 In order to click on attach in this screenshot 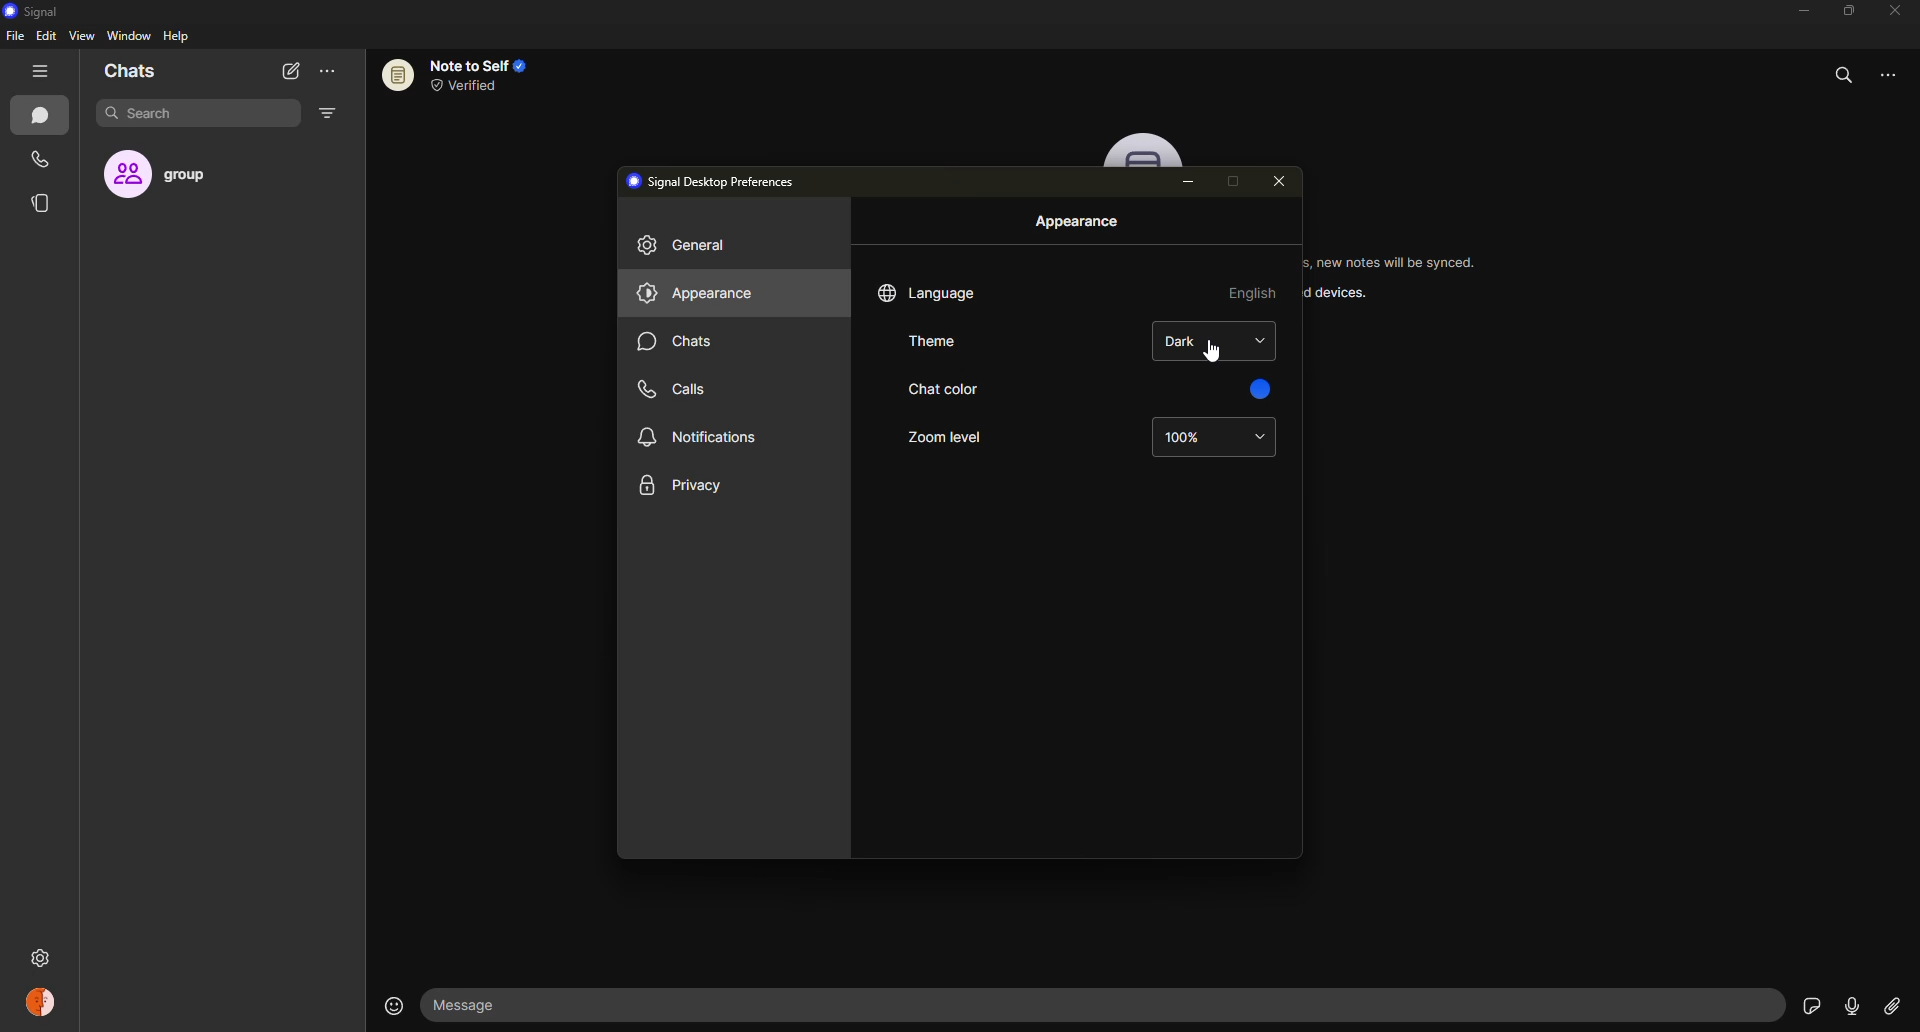, I will do `click(1890, 1005)`.